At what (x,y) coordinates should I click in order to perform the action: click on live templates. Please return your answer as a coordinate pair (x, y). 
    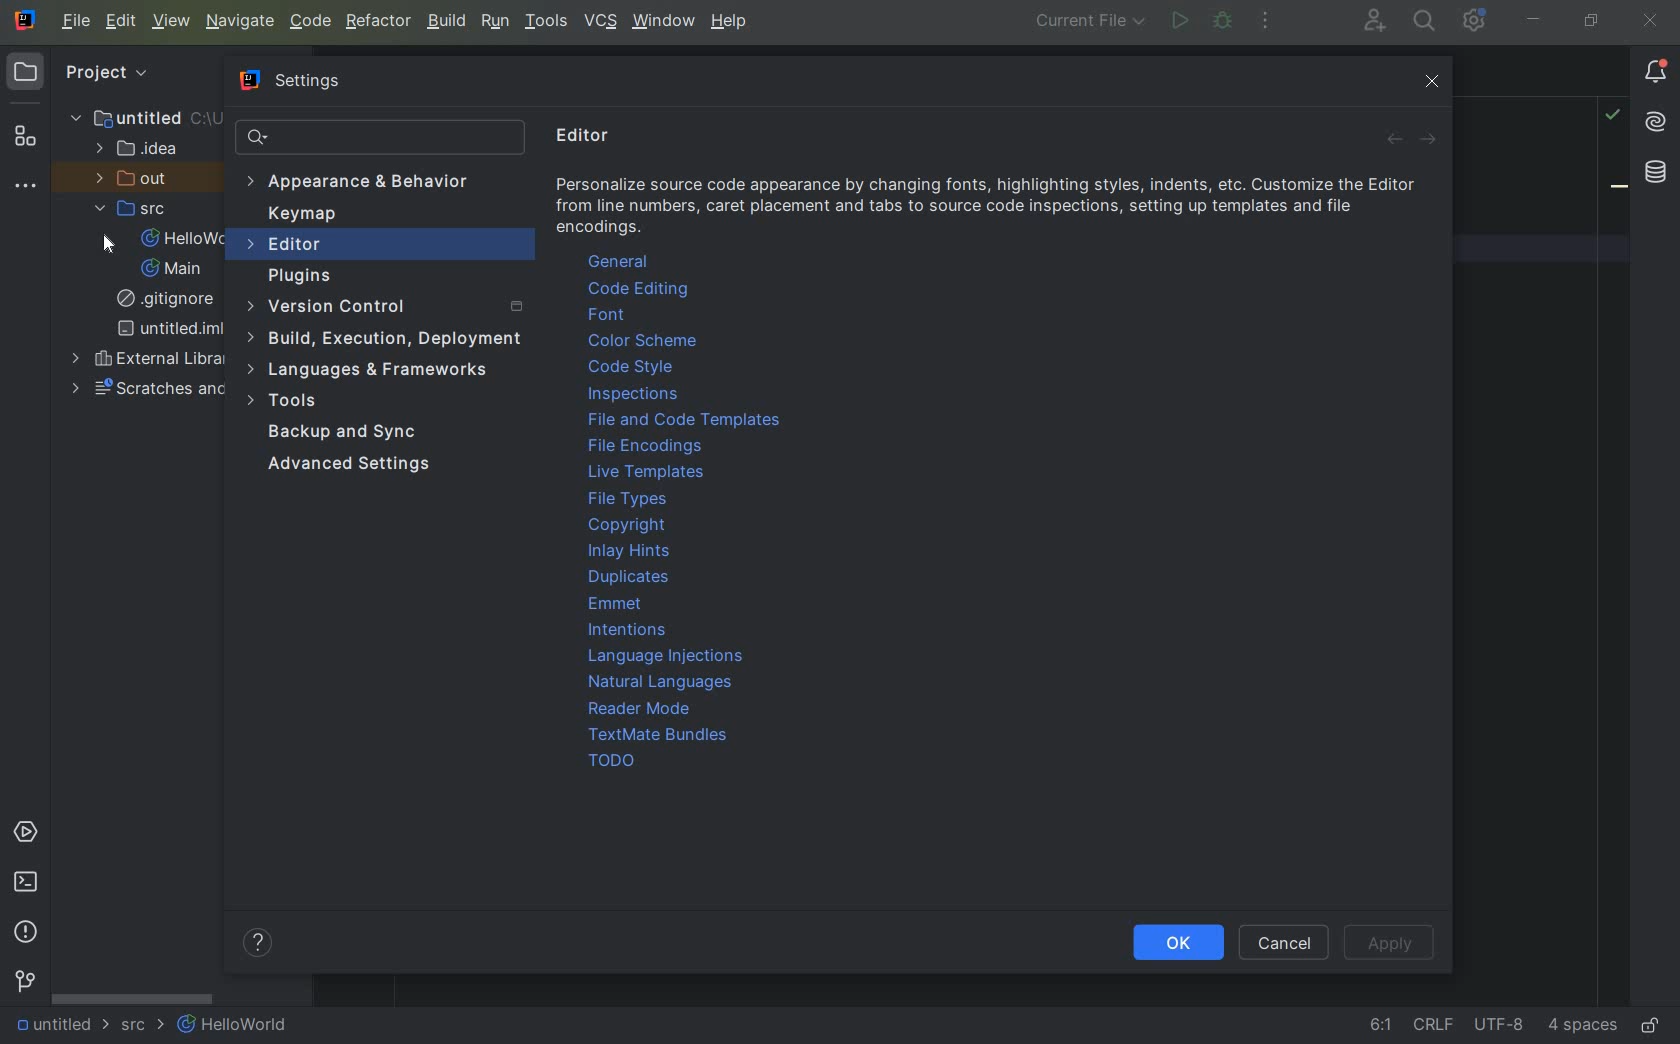
    Looking at the image, I should click on (647, 472).